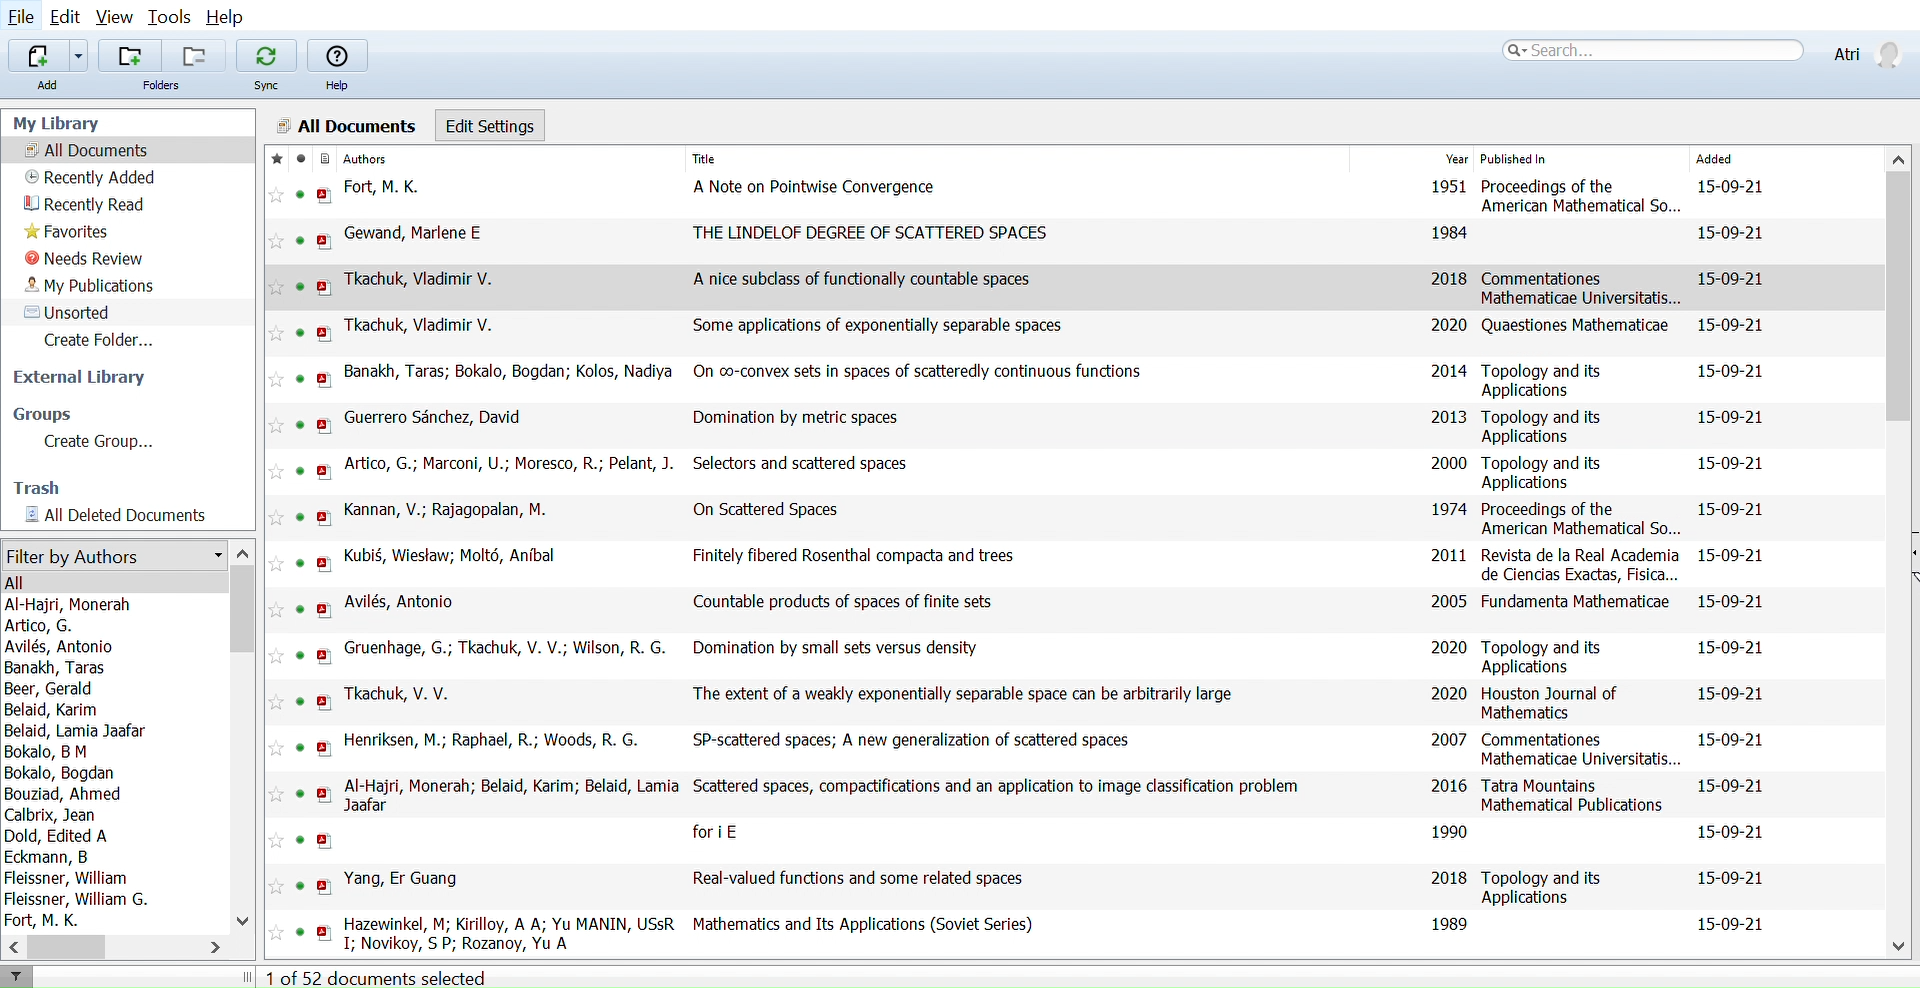 This screenshot has height=988, width=1920. Describe the element at coordinates (48, 857) in the screenshot. I see `Eckmann, B` at that location.